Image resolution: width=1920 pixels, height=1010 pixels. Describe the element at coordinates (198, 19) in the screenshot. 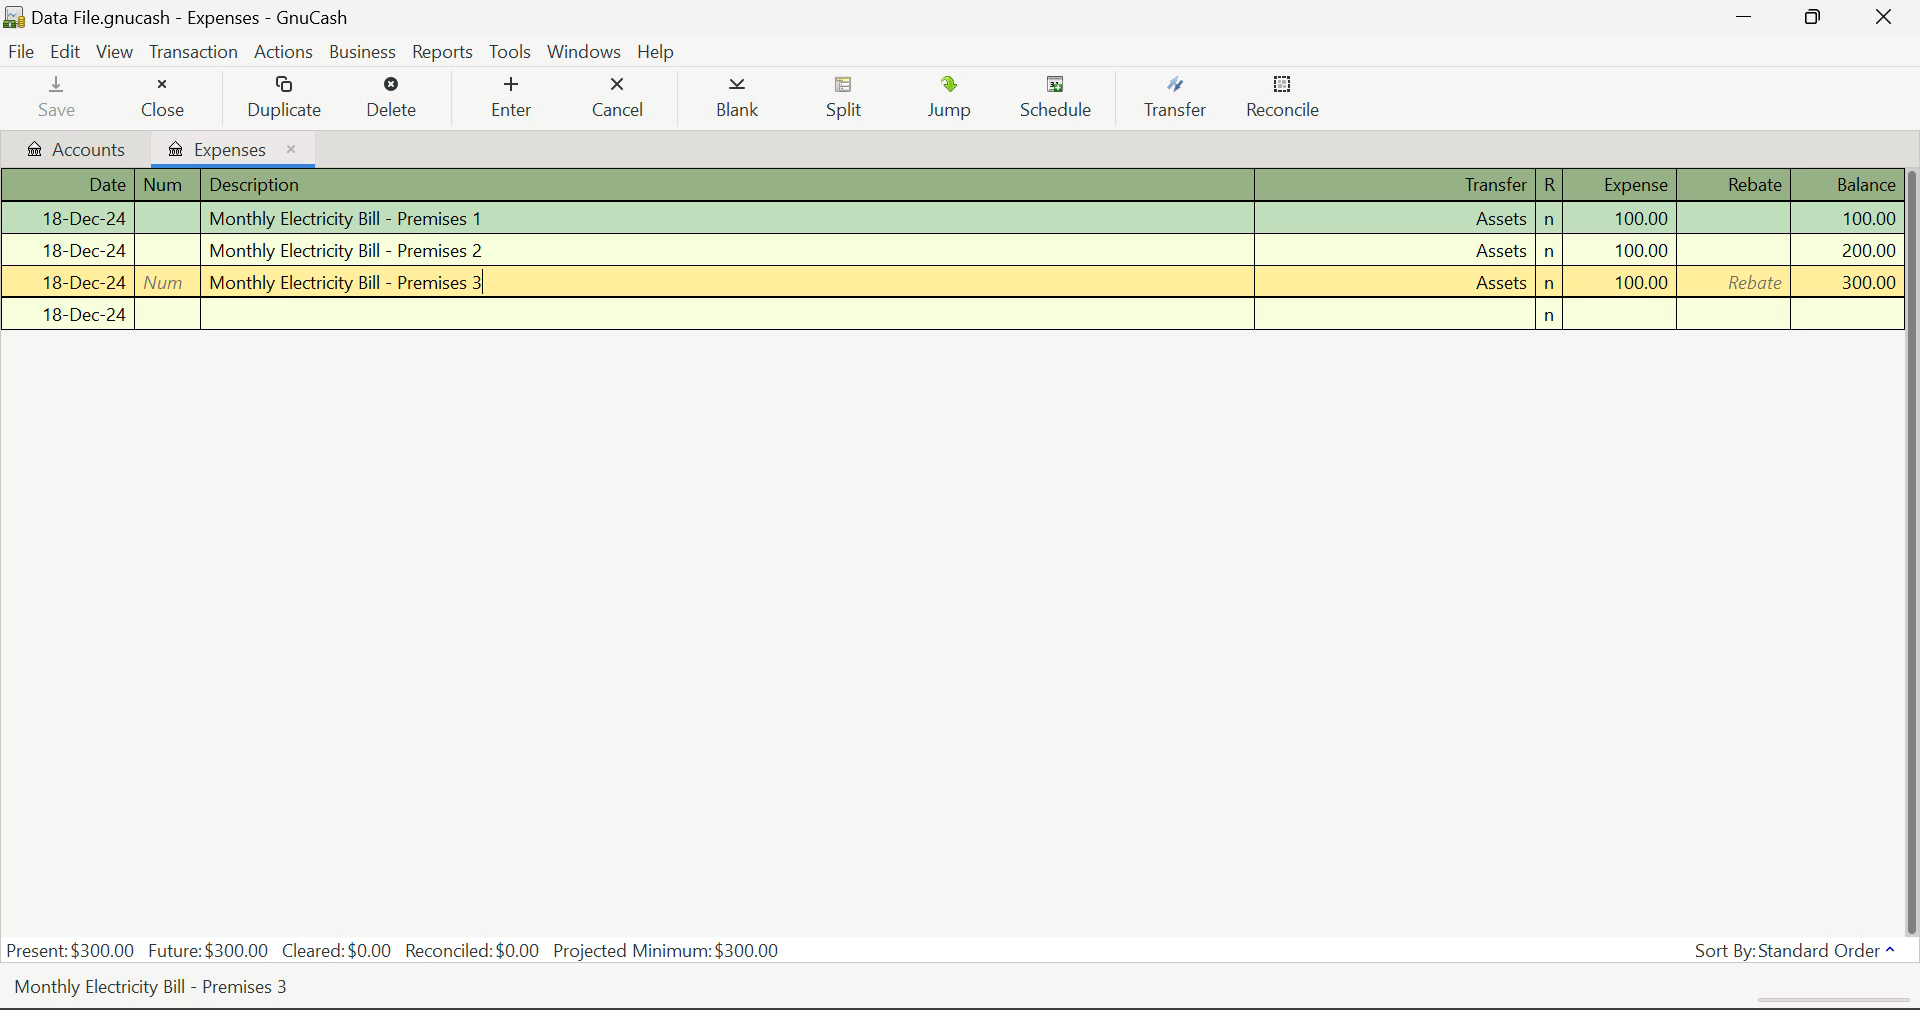

I see `Data File.gnucash - Accounts - Gnucash` at that location.